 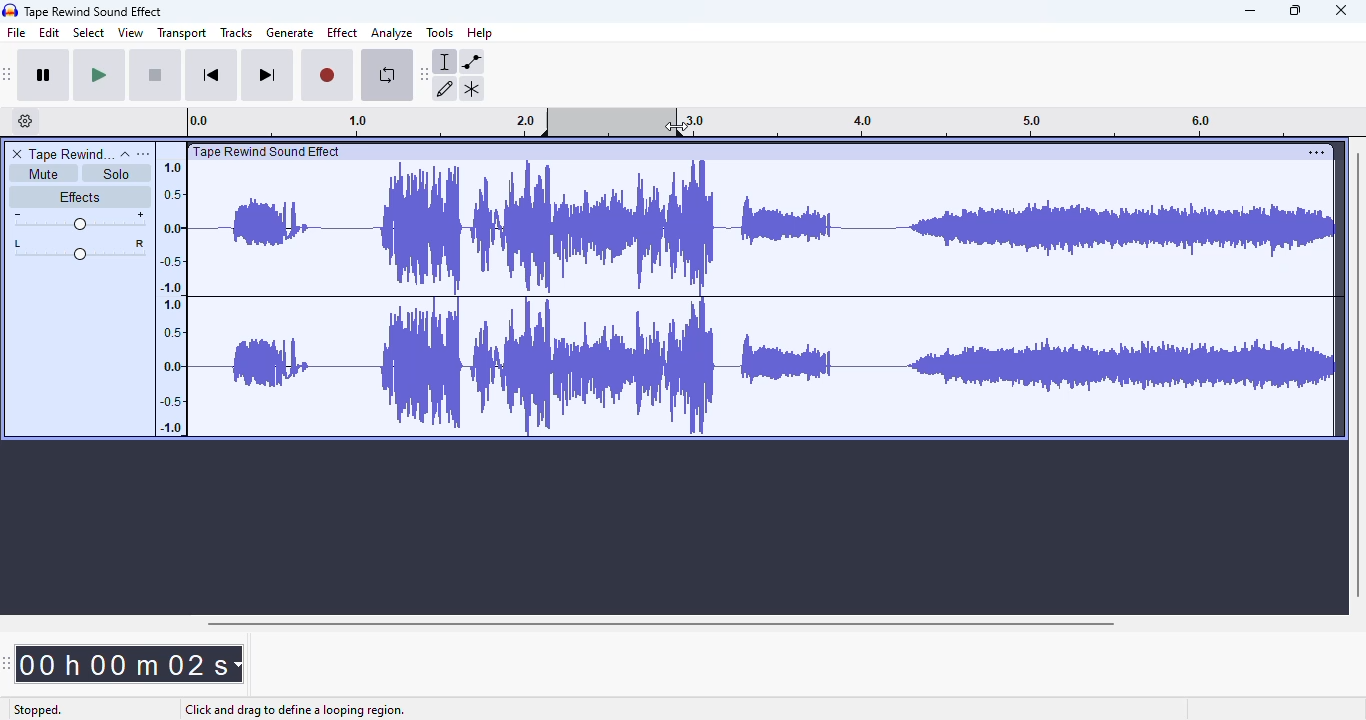 What do you see at coordinates (678, 125) in the screenshot?
I see `cursor` at bounding box center [678, 125].